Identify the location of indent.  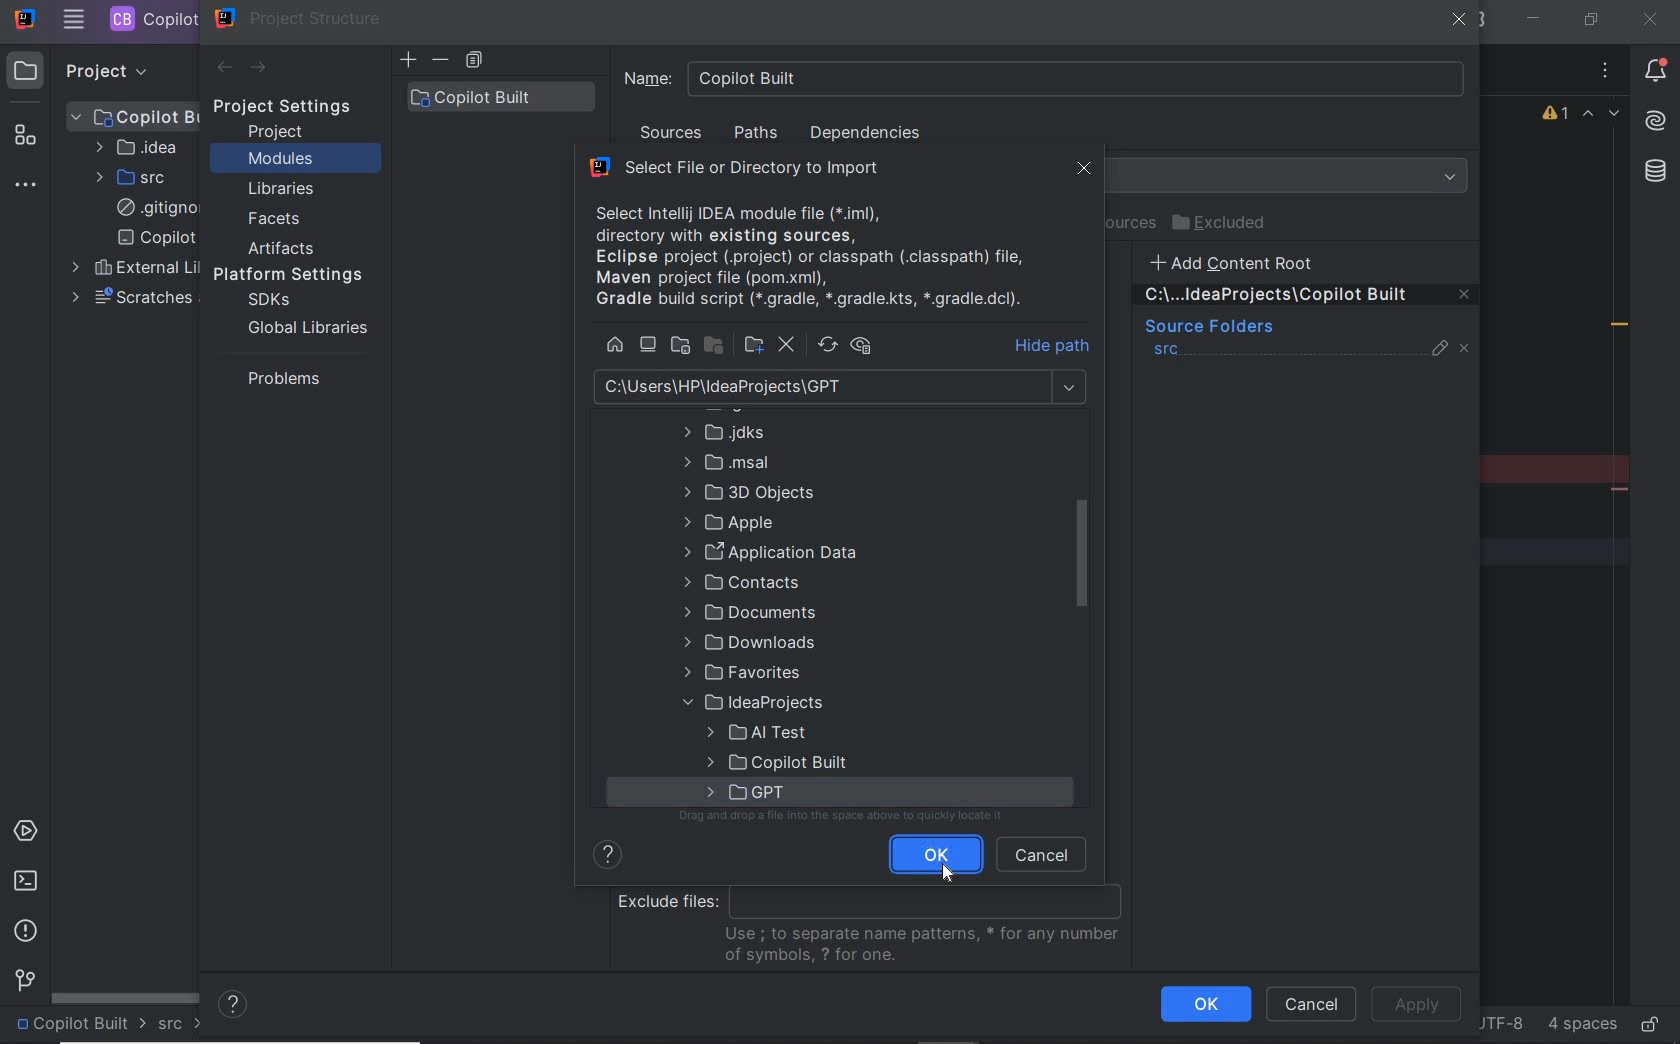
(1580, 1025).